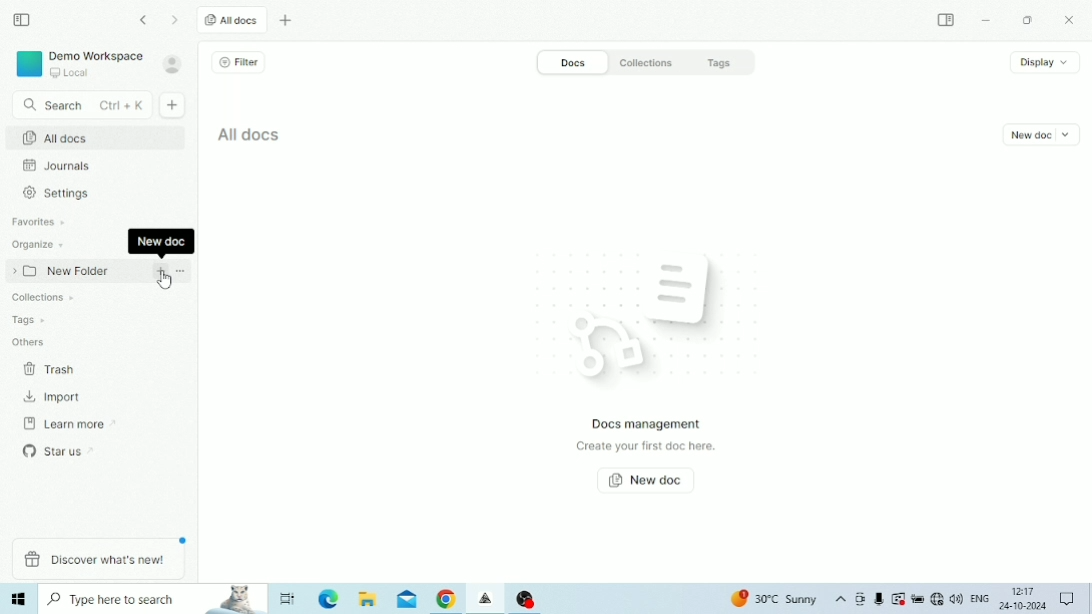  I want to click on Collections, so click(652, 61).